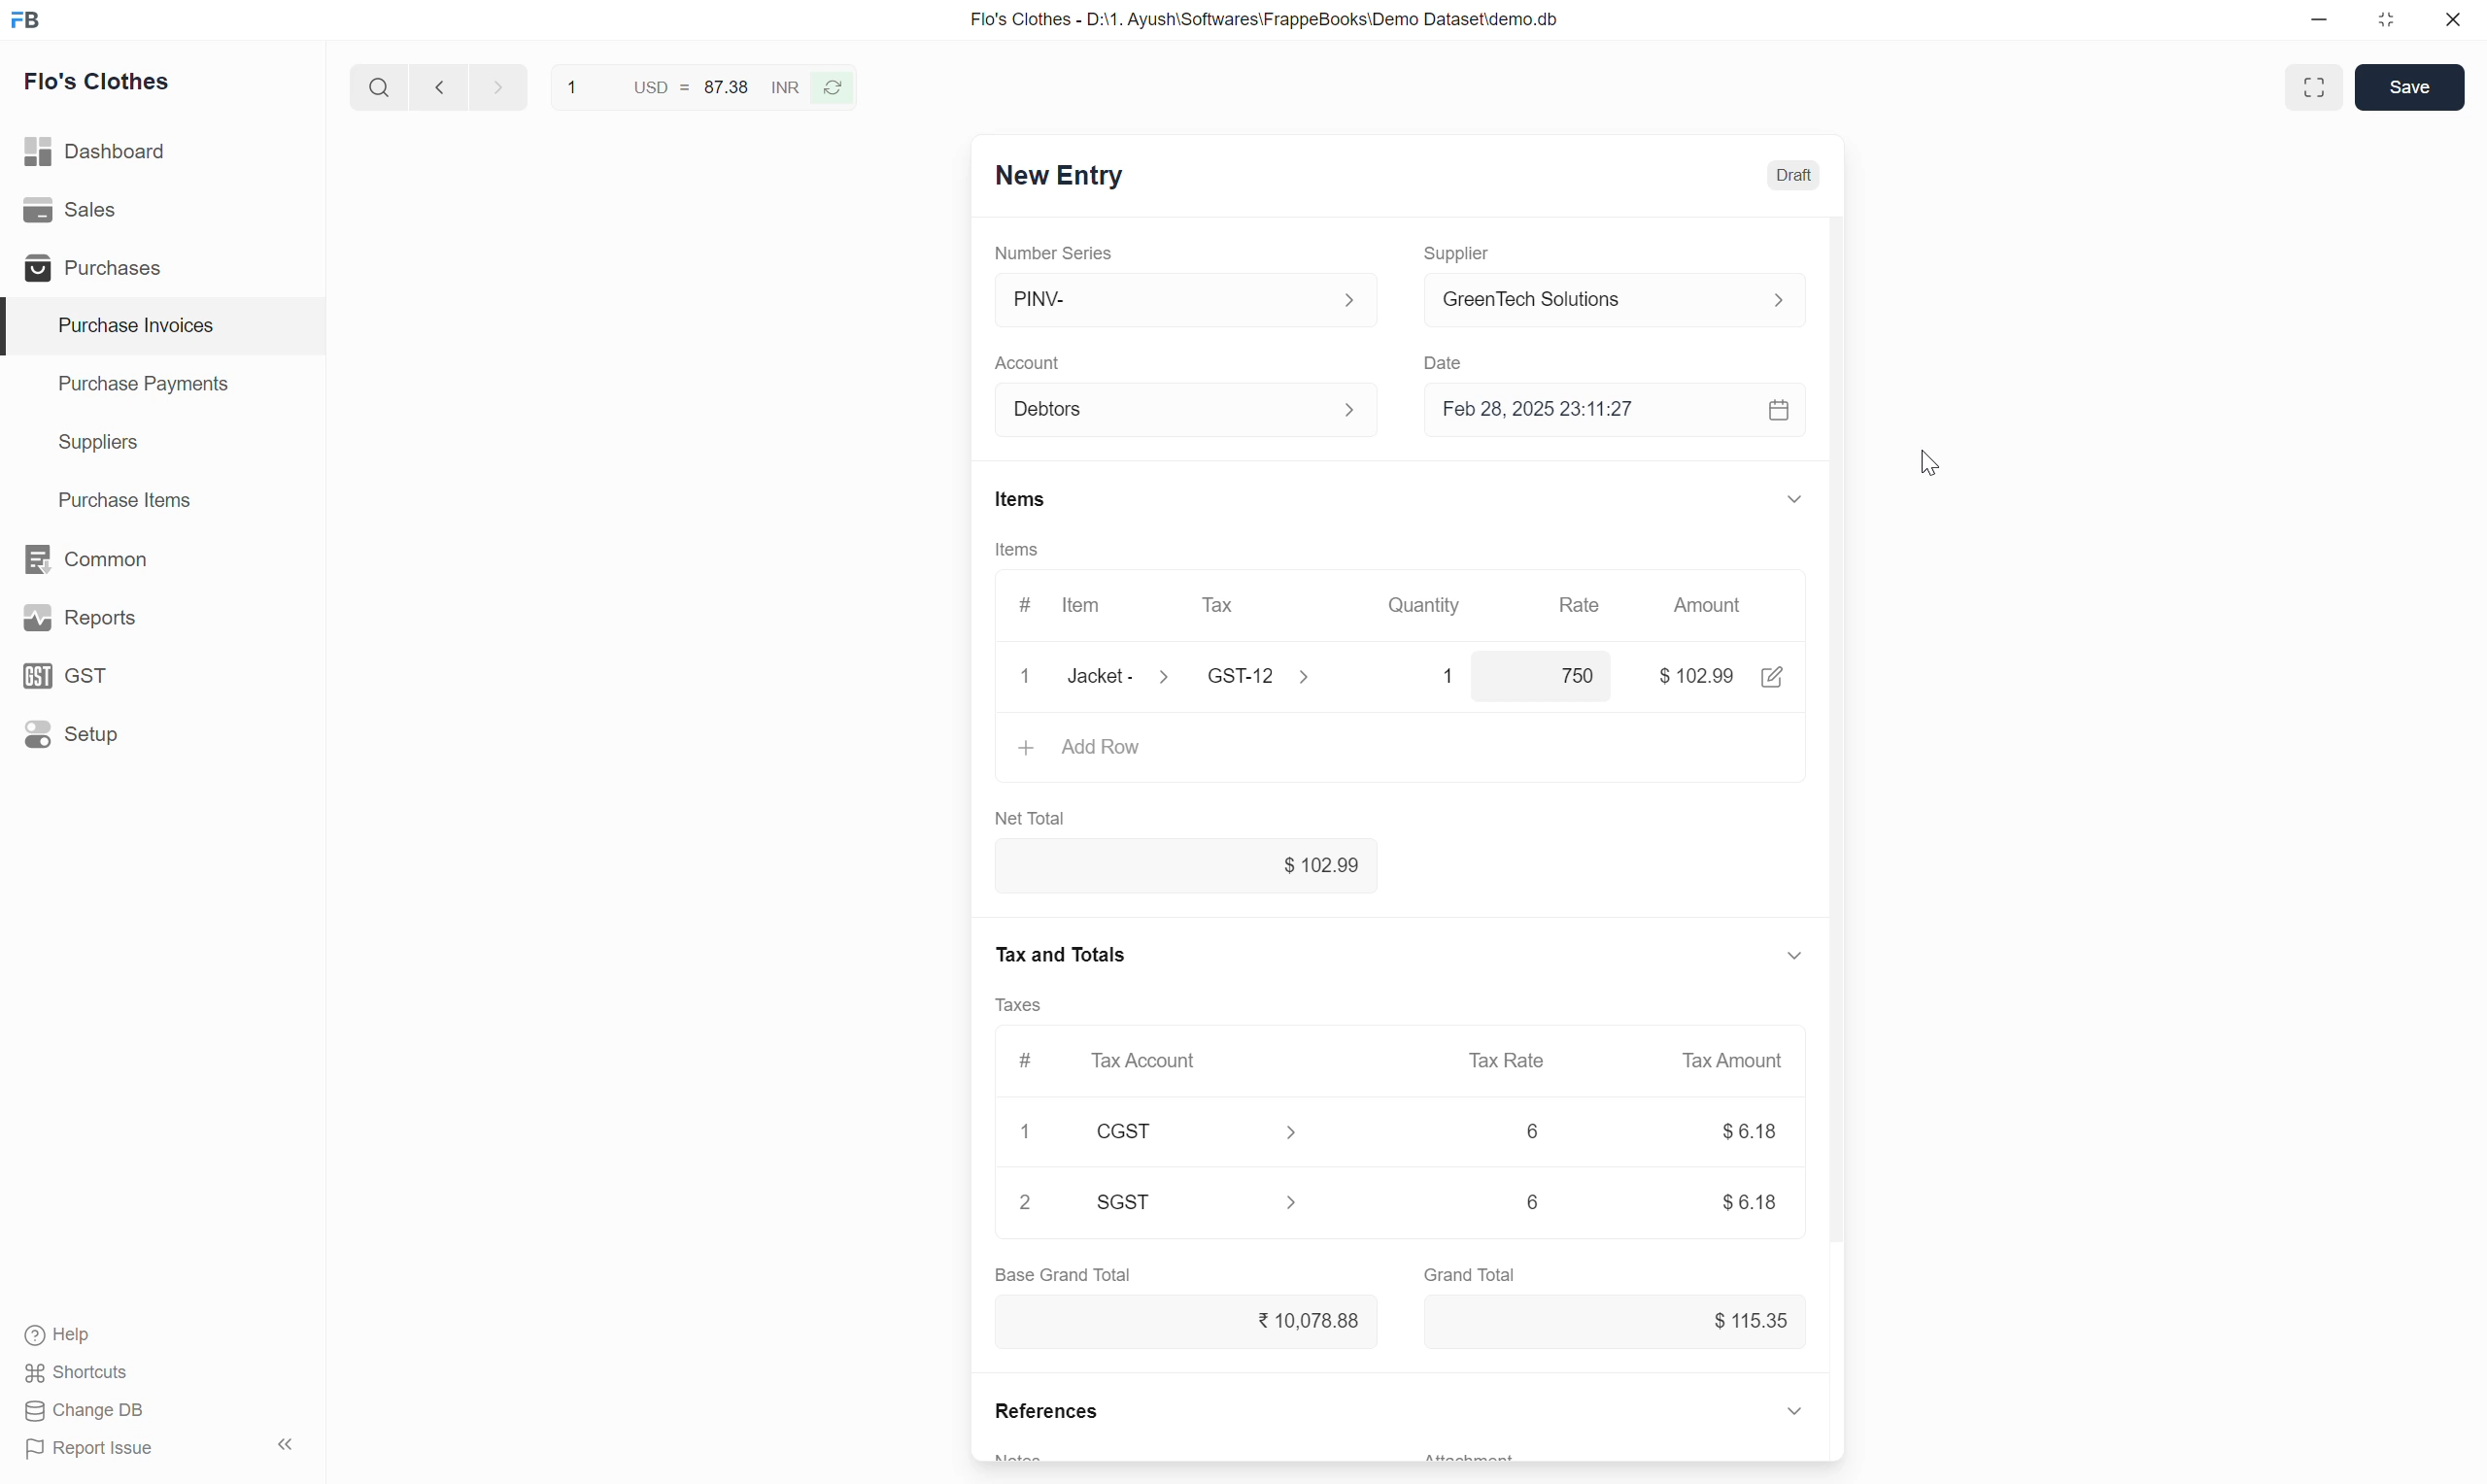 Image resolution: width=2487 pixels, height=1484 pixels. Describe the element at coordinates (1191, 410) in the screenshot. I see `Debtors` at that location.